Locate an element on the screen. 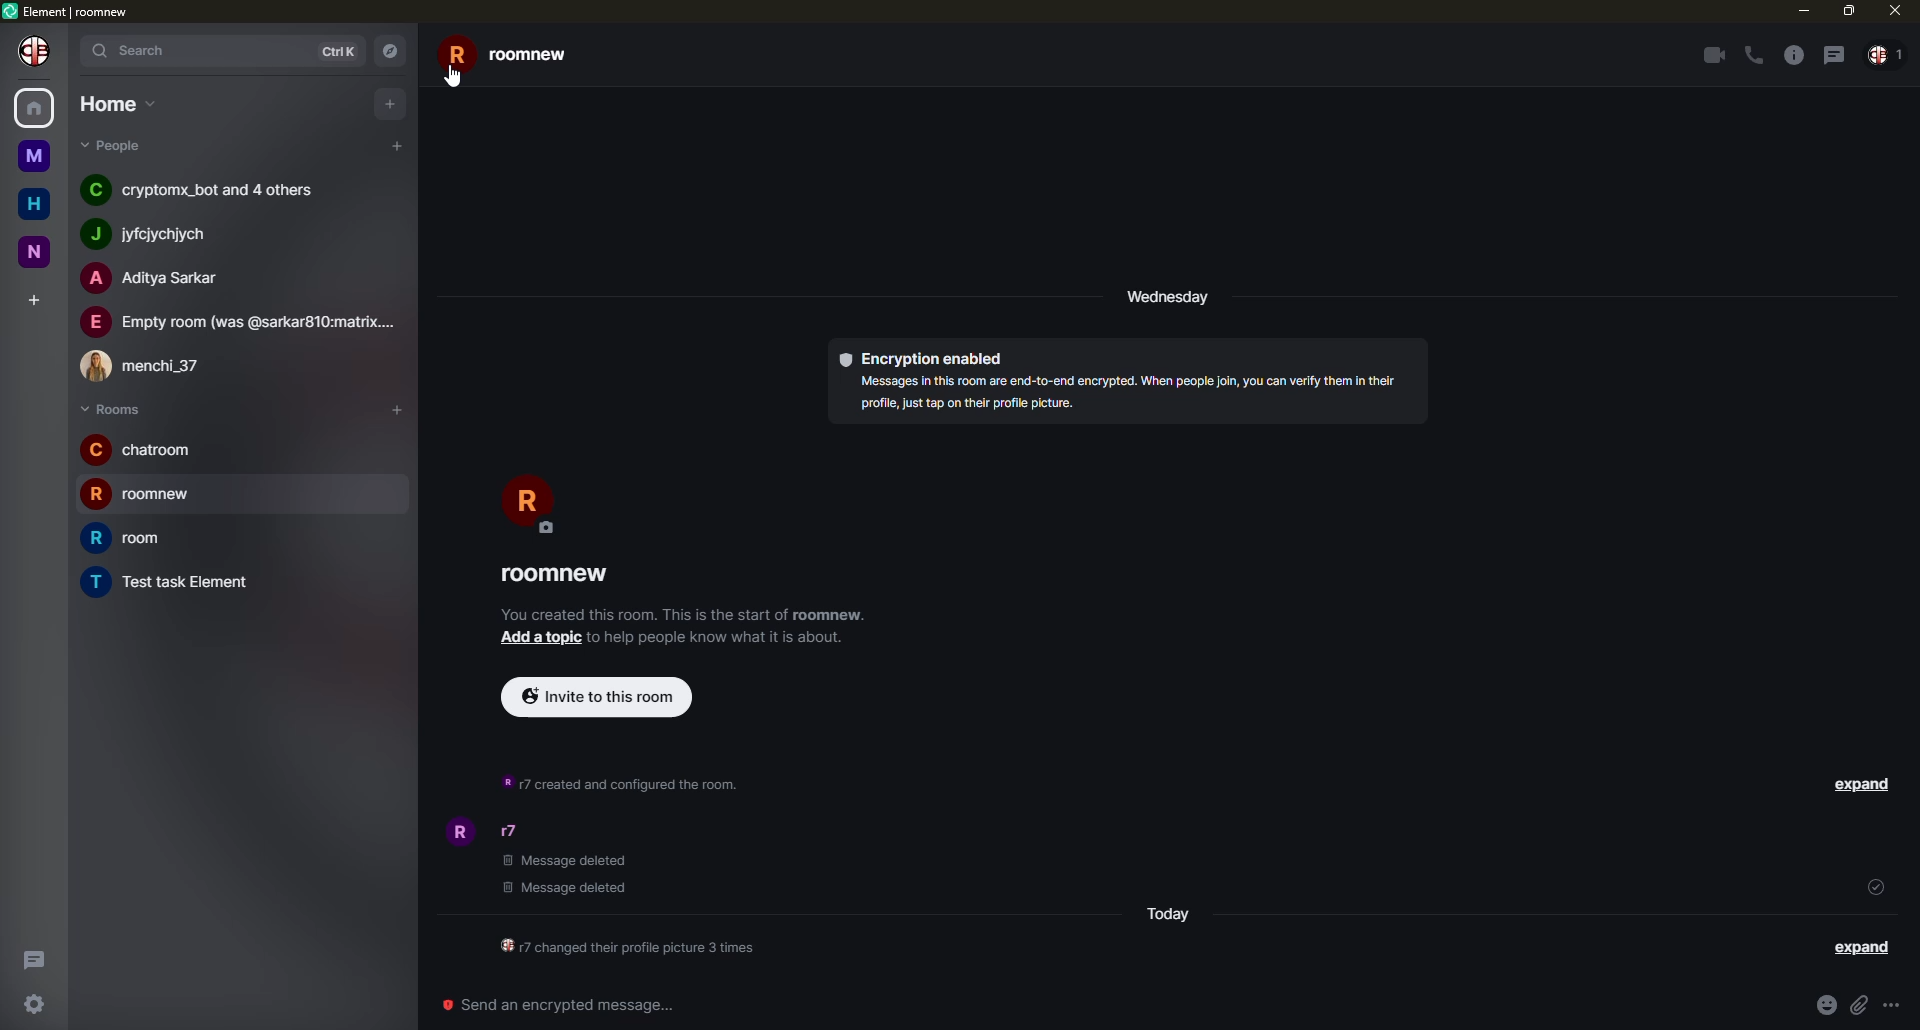 This screenshot has height=1030, width=1920. add is located at coordinates (388, 104).